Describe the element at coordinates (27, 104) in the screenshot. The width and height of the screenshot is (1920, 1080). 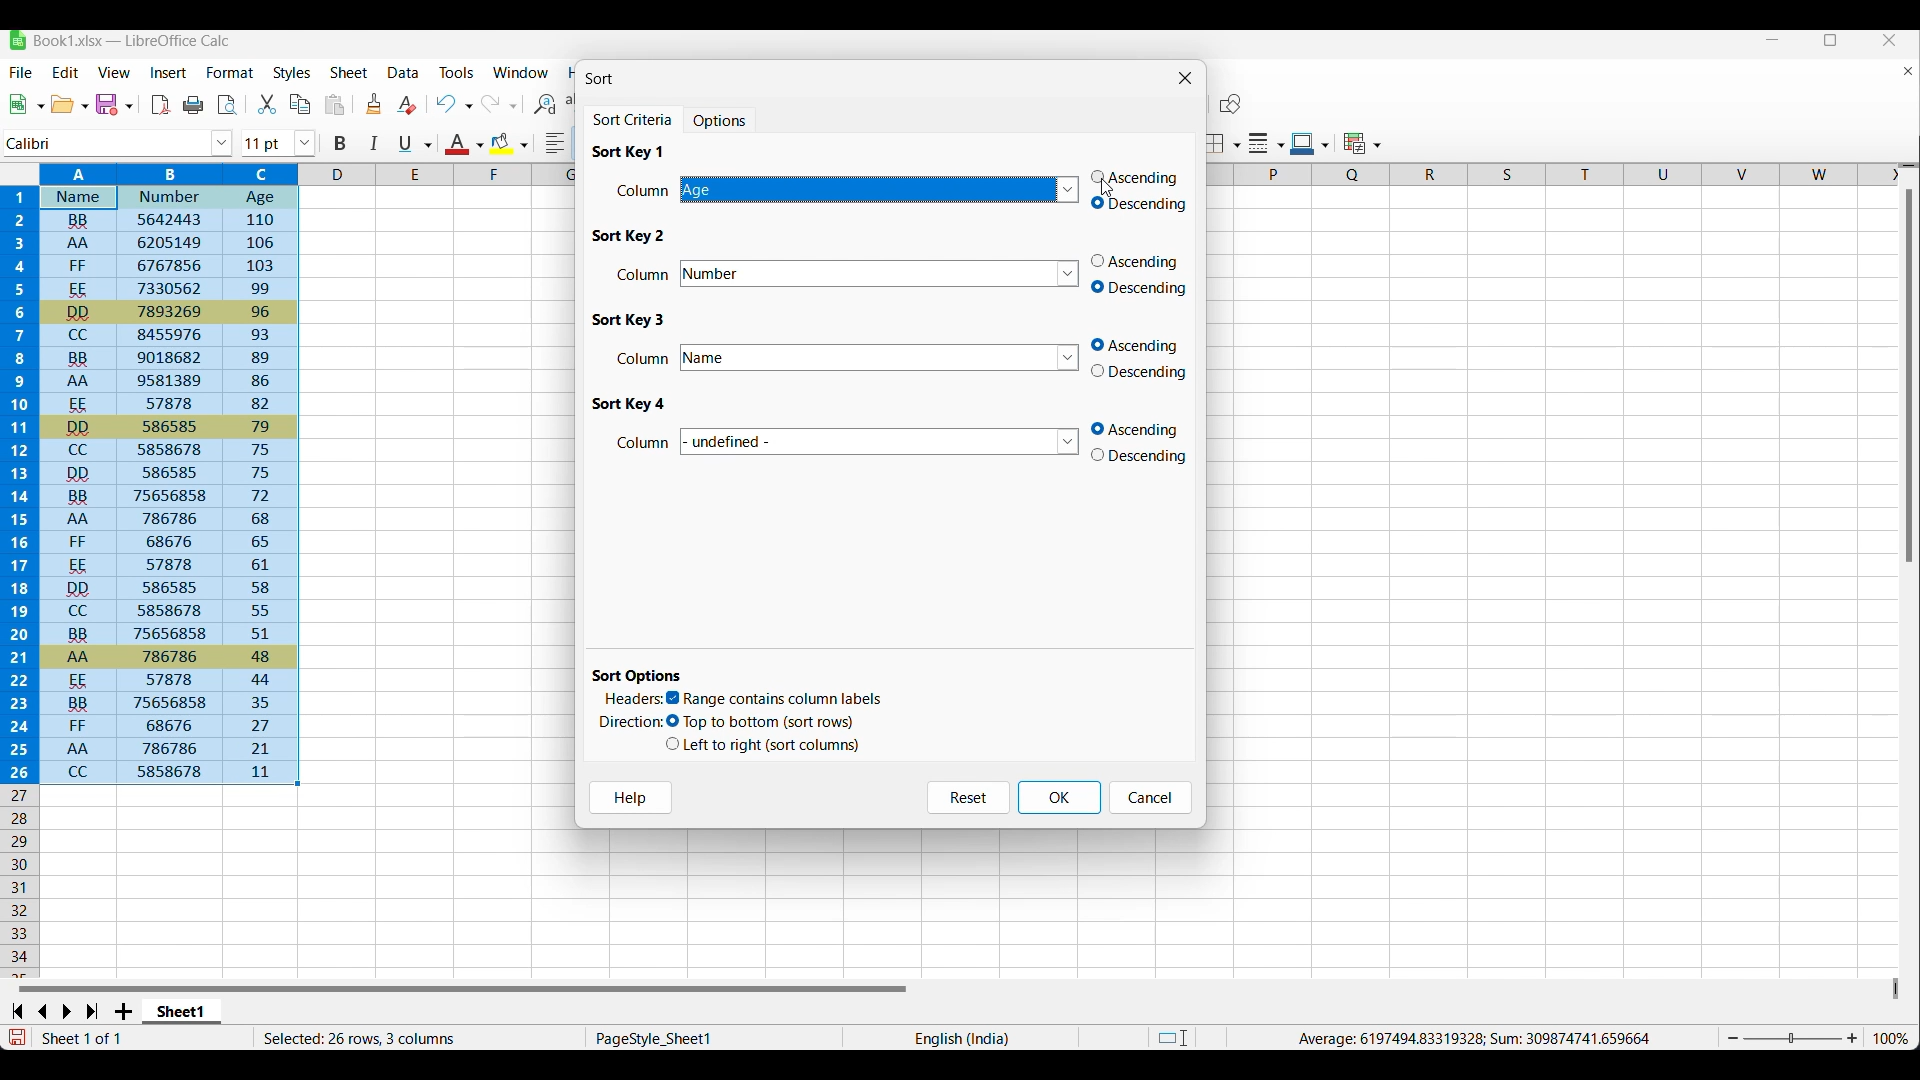
I see `New document options` at that location.